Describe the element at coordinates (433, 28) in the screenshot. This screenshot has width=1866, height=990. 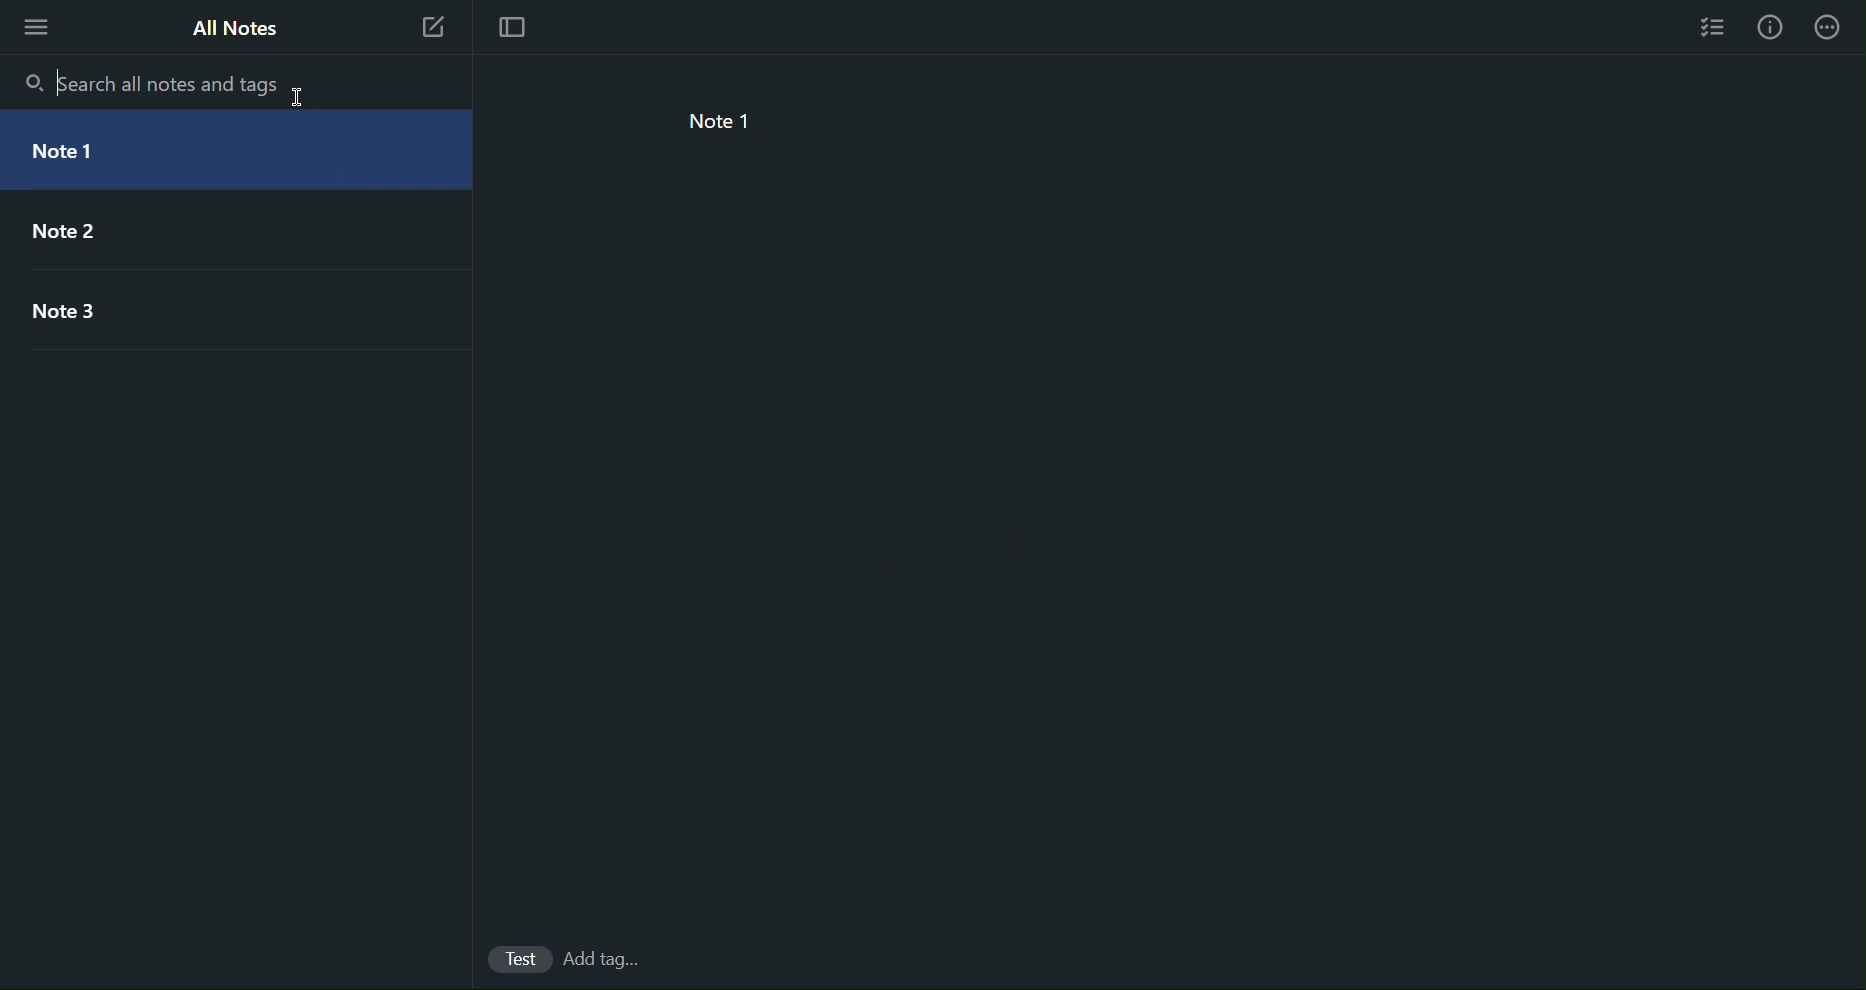
I see `New Note` at that location.